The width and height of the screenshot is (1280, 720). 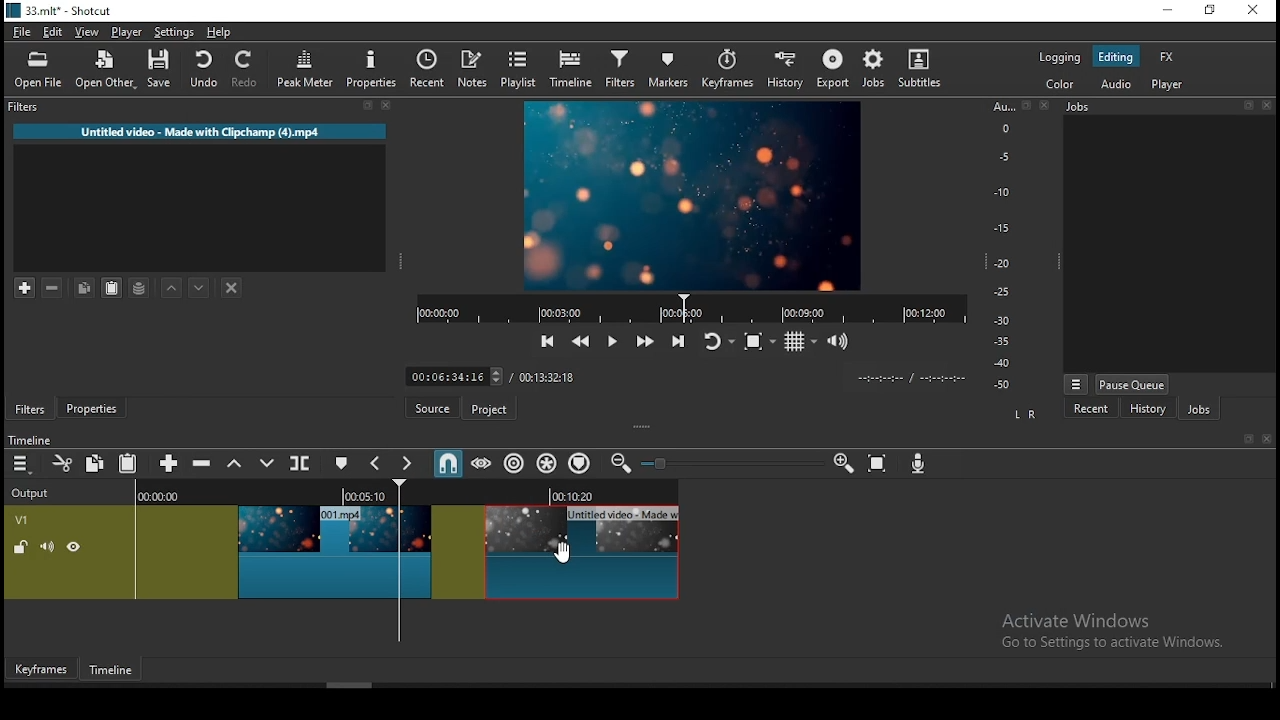 What do you see at coordinates (375, 69) in the screenshot?
I see `properties` at bounding box center [375, 69].